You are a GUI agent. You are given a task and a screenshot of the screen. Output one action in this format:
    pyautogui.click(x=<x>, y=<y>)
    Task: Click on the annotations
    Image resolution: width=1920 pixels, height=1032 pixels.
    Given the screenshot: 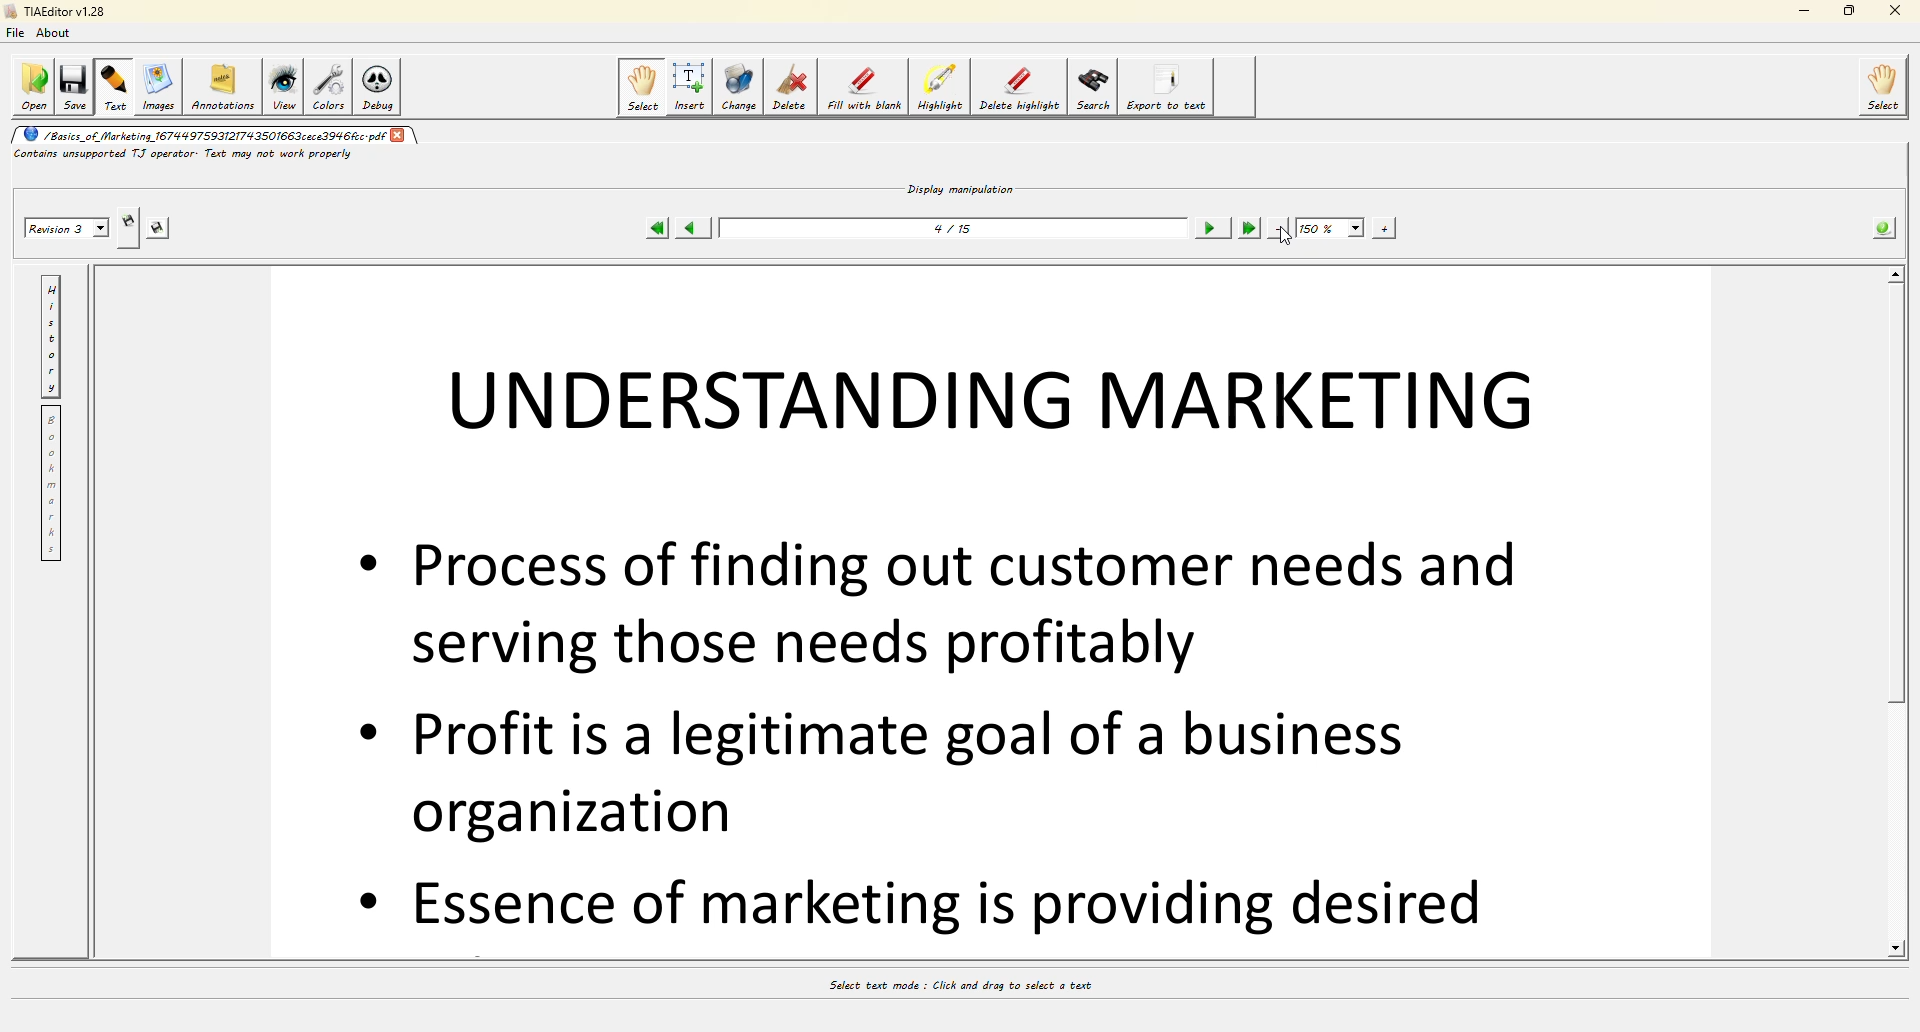 What is the action you would take?
    pyautogui.click(x=223, y=84)
    